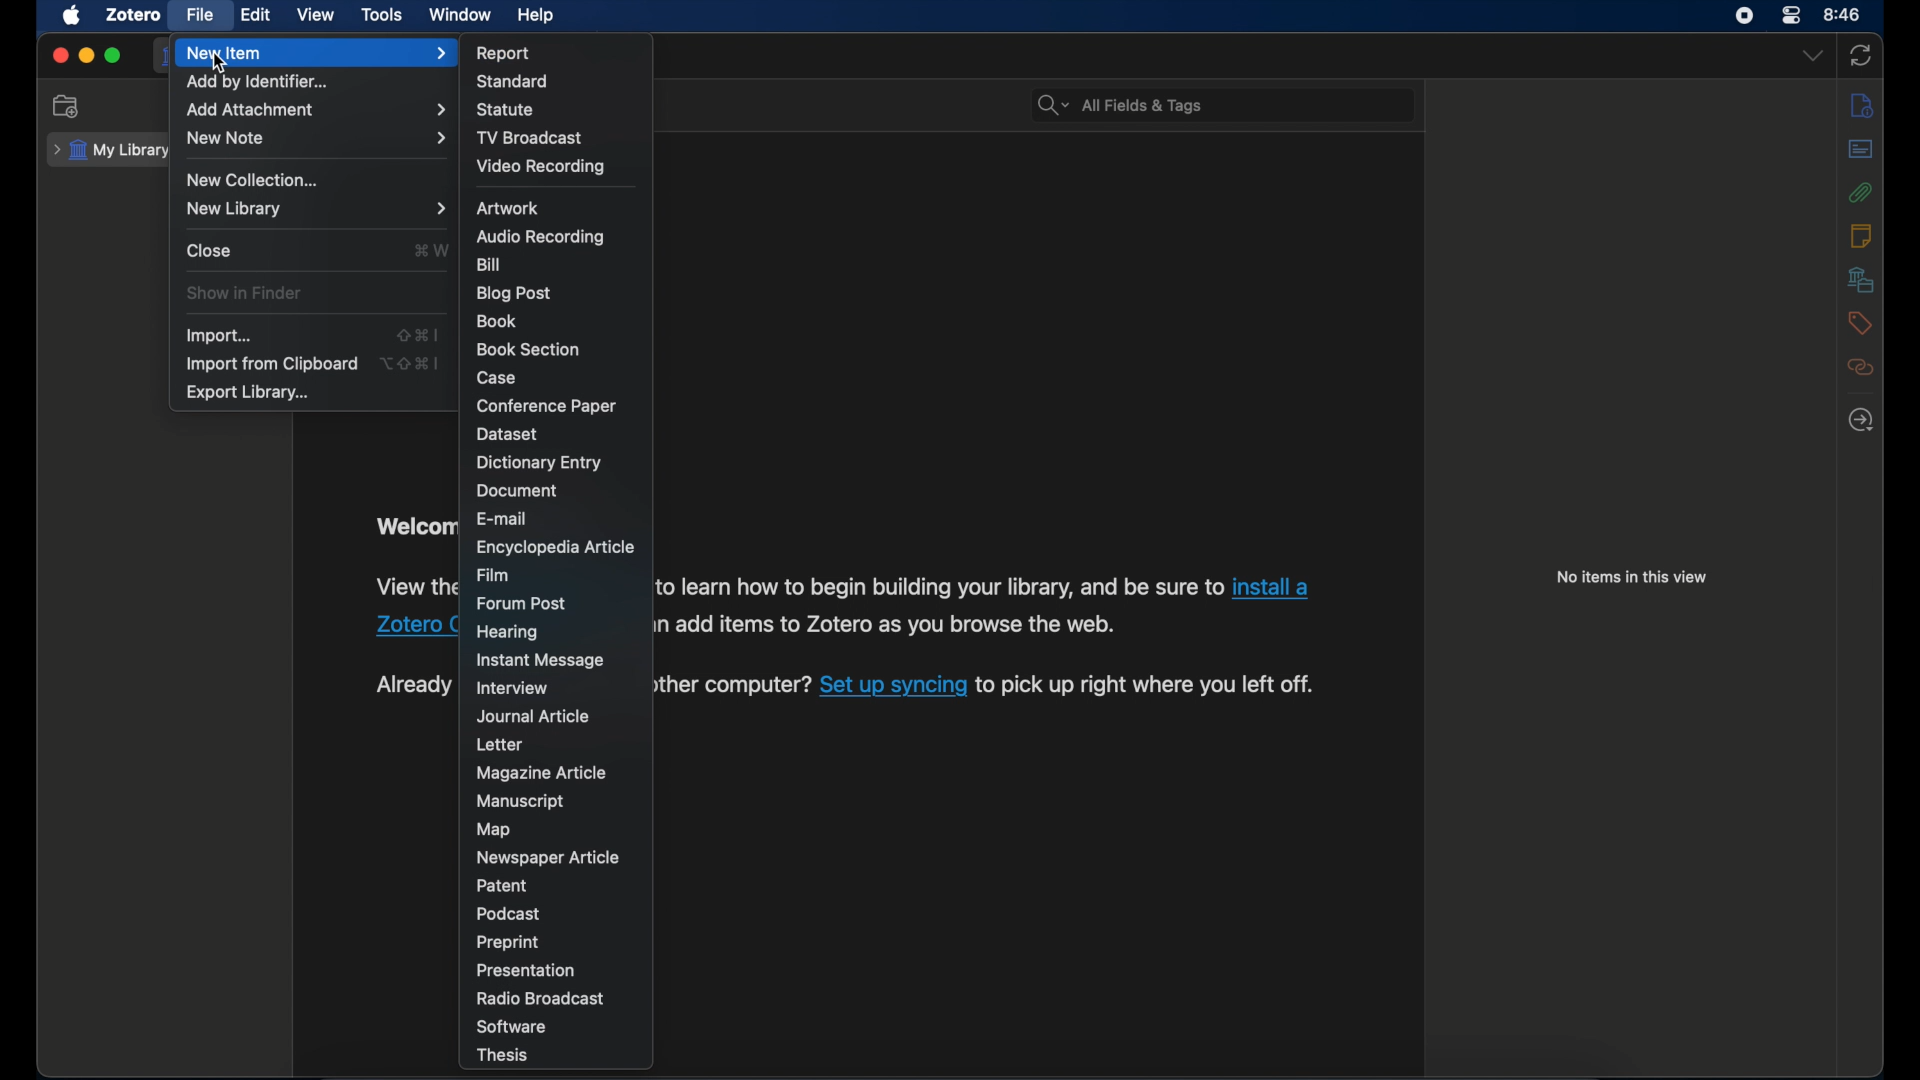  Describe the element at coordinates (508, 886) in the screenshot. I see `patent` at that location.